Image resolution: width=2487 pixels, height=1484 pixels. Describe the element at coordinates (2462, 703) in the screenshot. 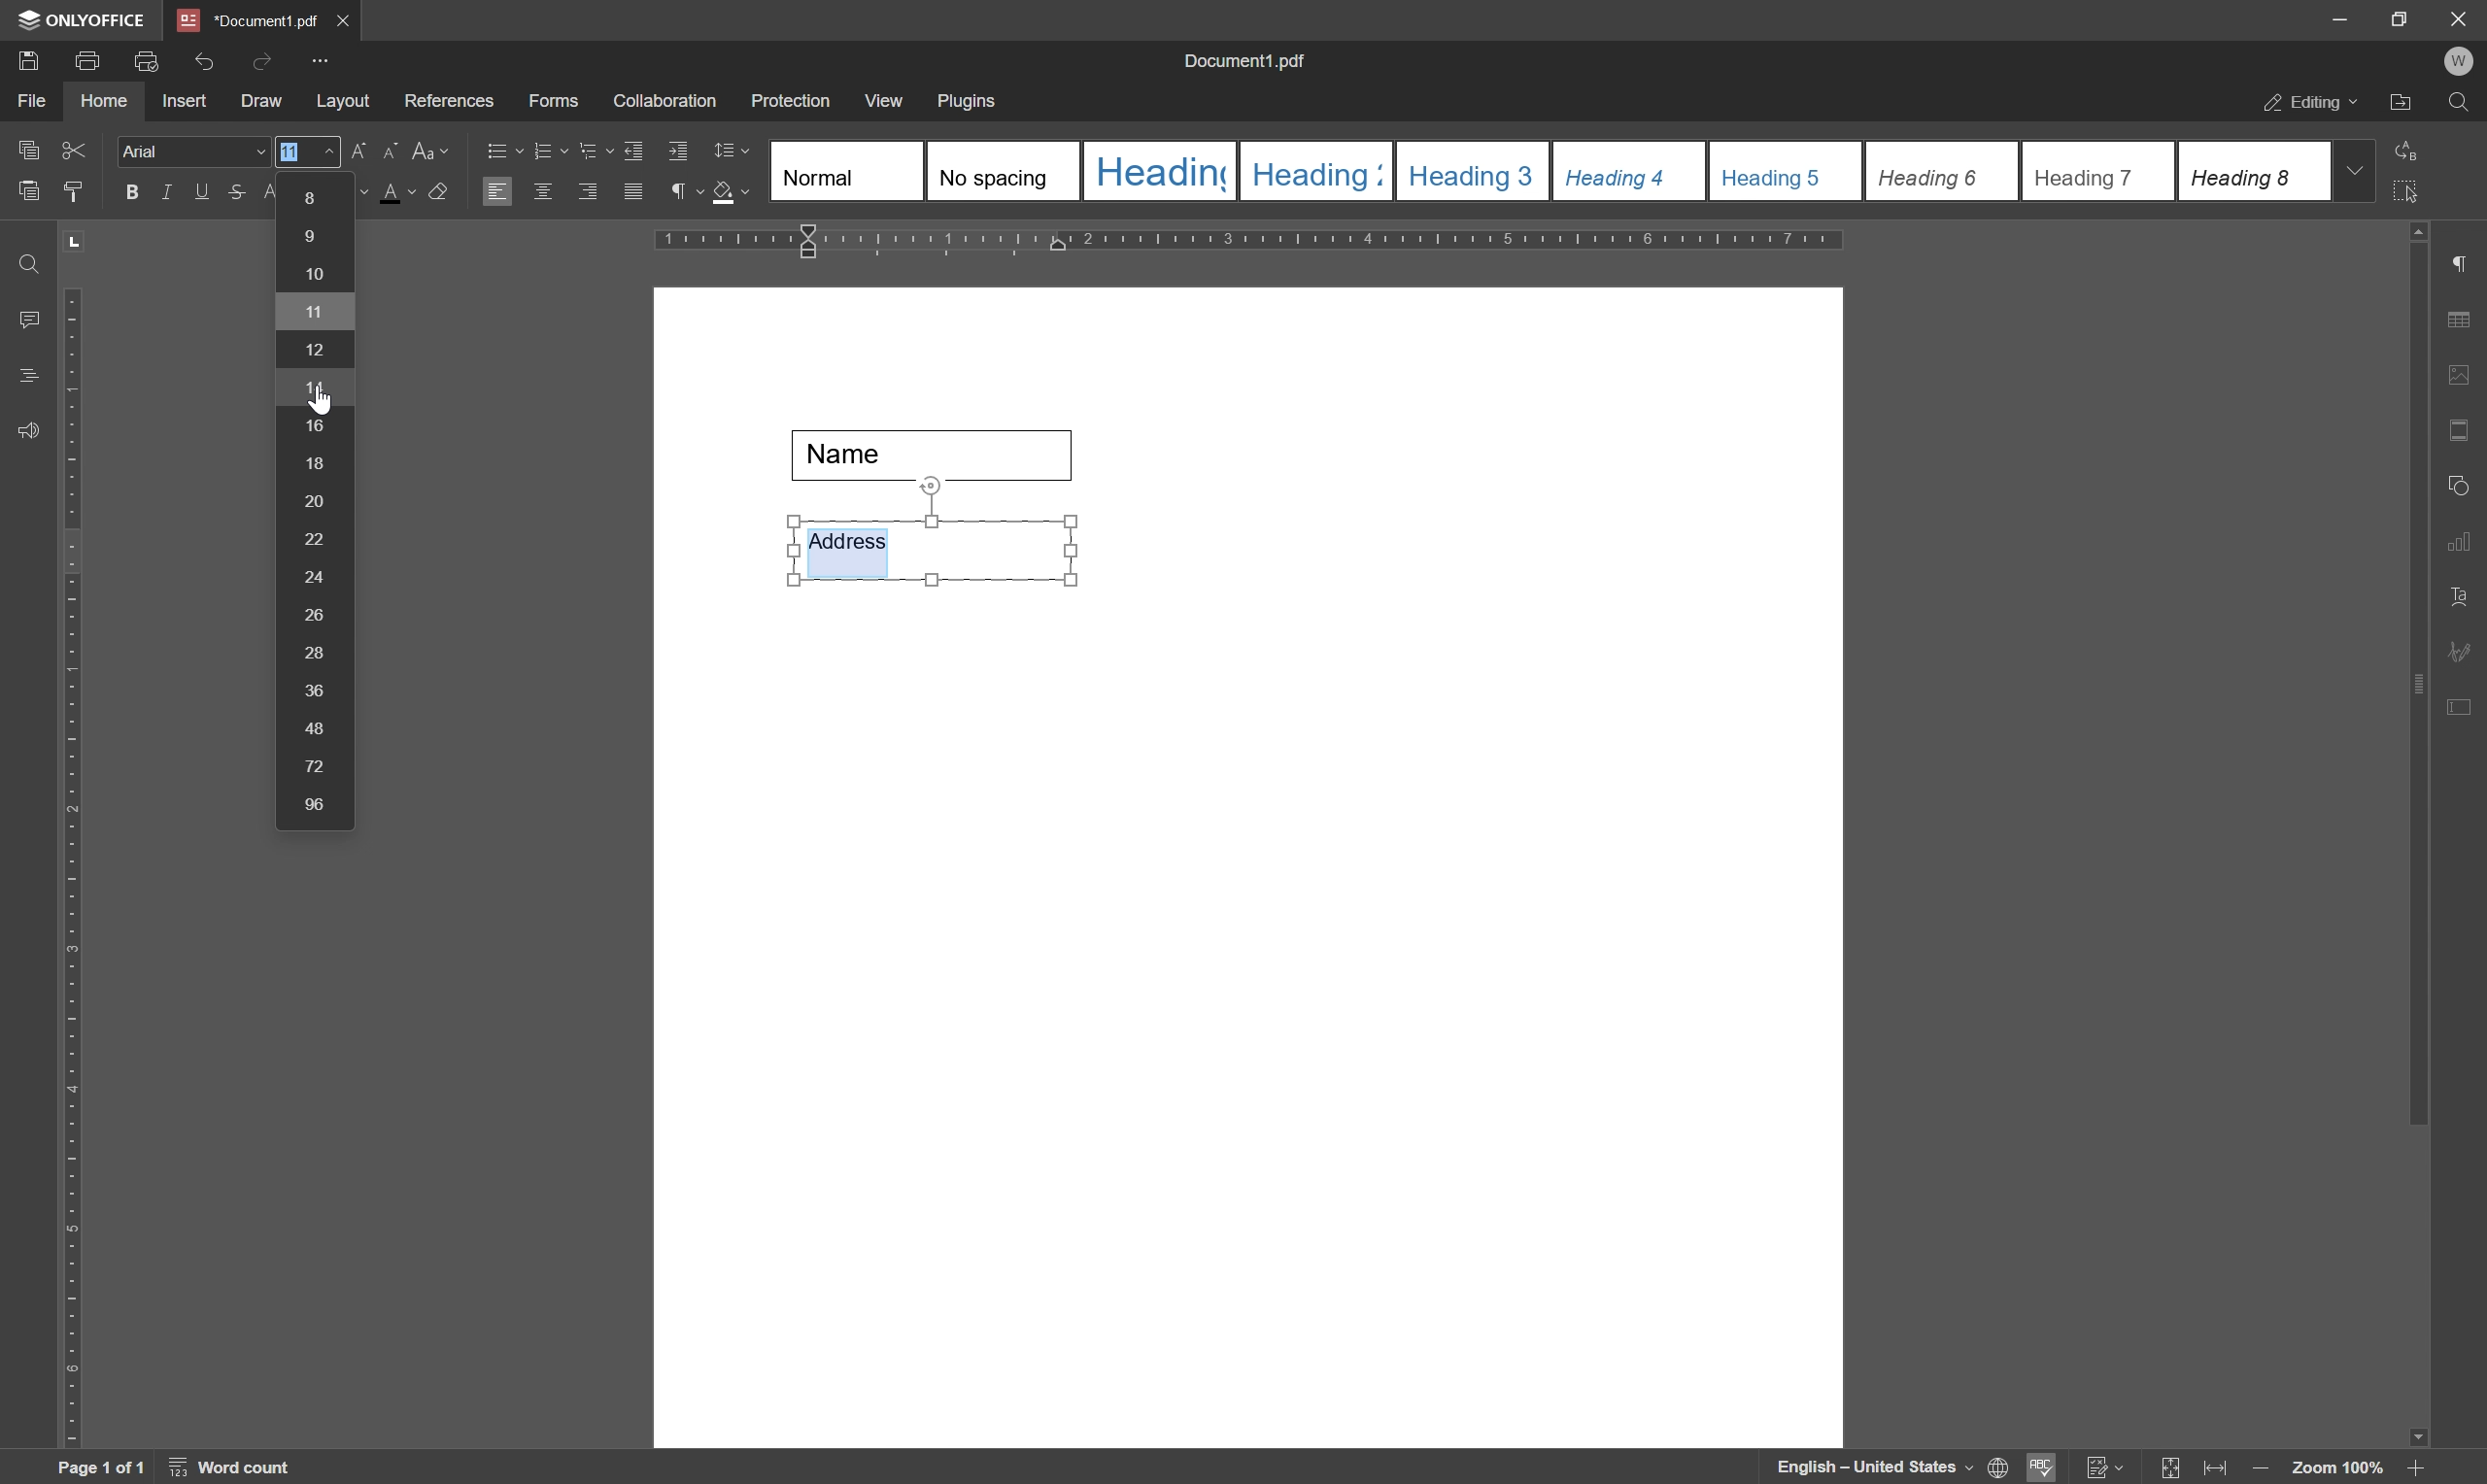

I see `form settings` at that location.